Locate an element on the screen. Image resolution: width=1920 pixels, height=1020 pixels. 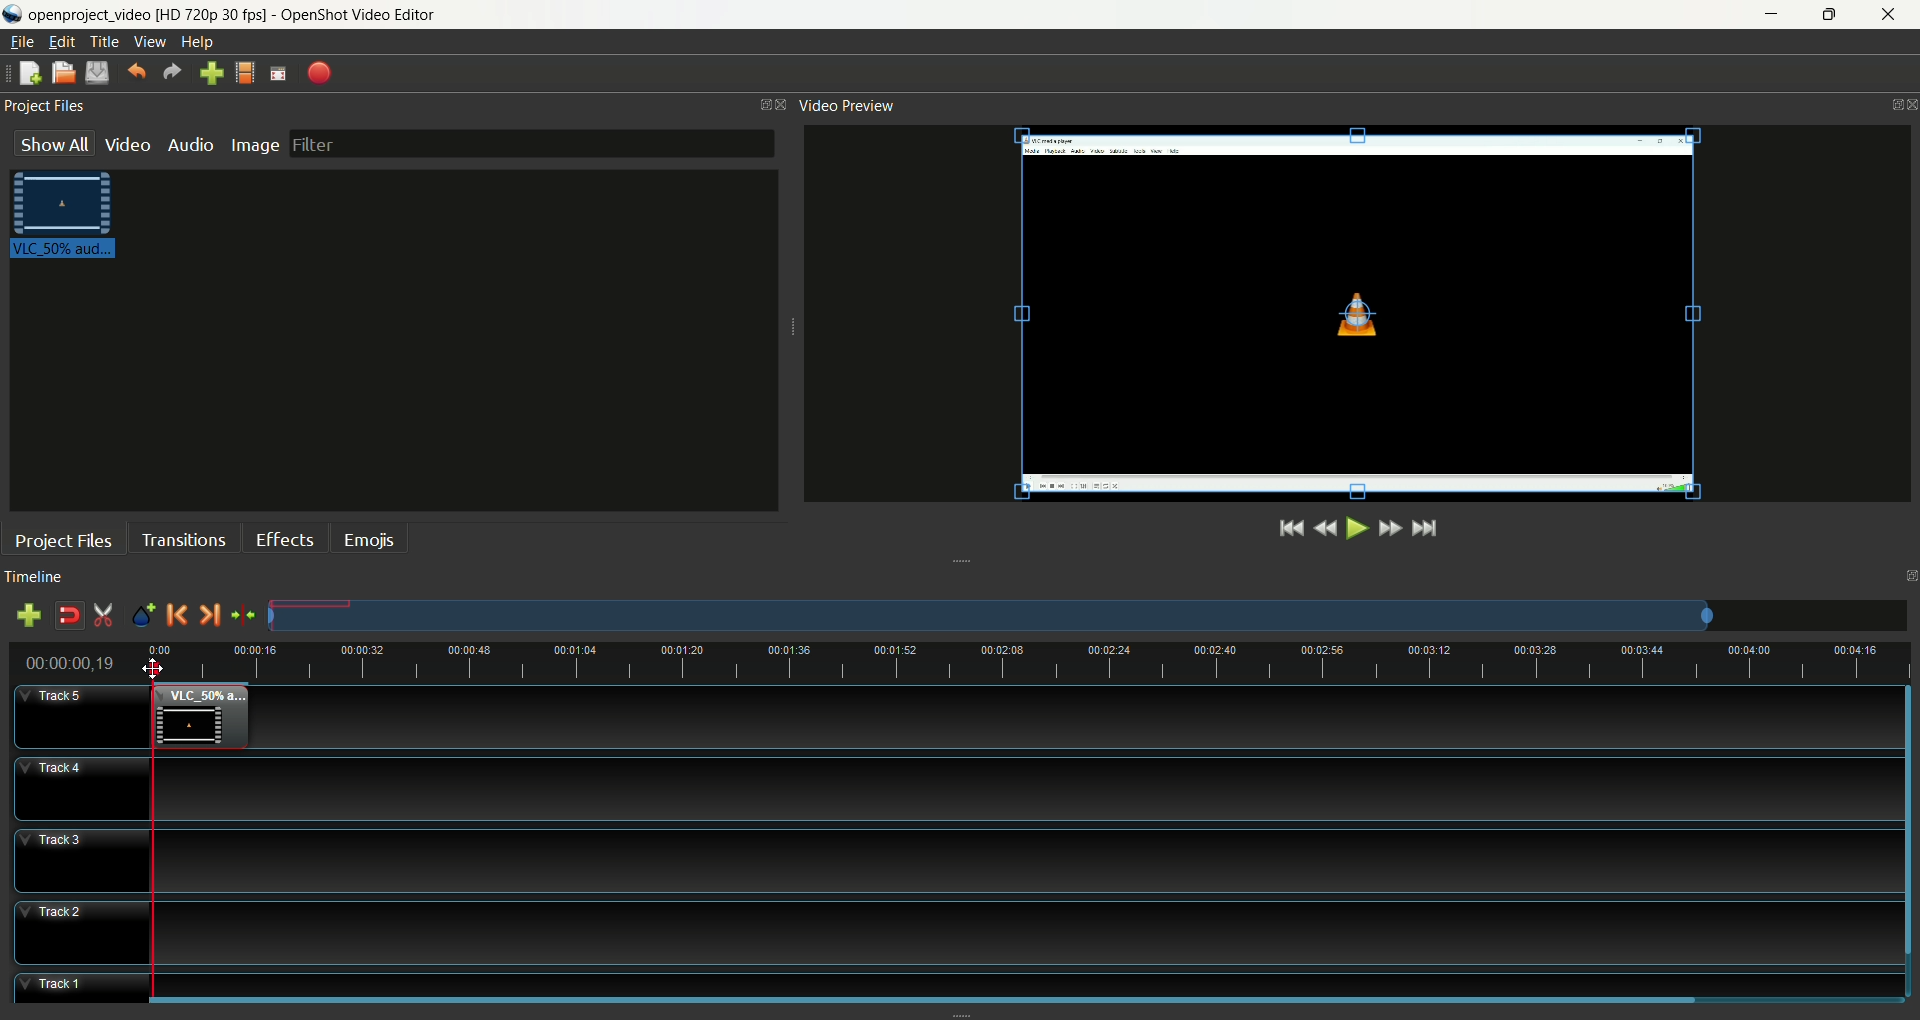
video is located at coordinates (129, 144).